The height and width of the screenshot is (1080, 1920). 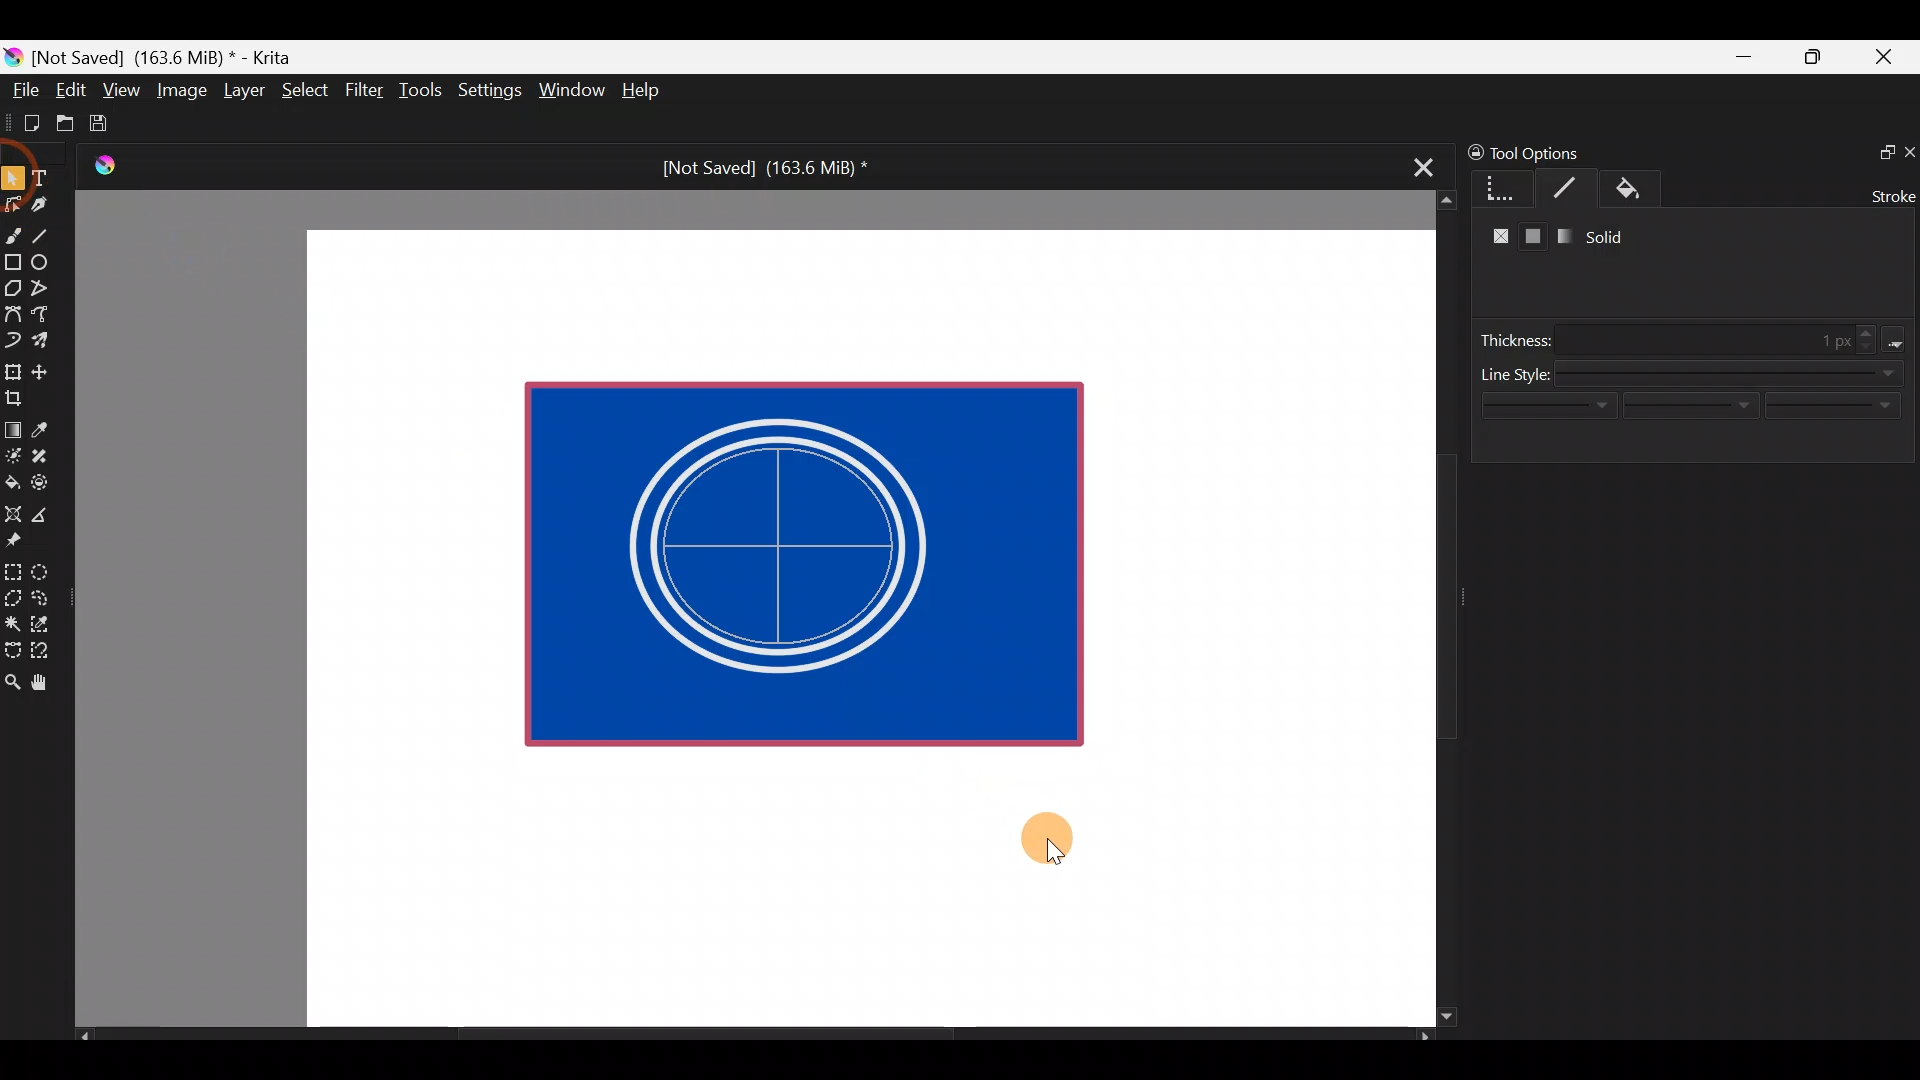 What do you see at coordinates (44, 596) in the screenshot?
I see `Freehand selection tool` at bounding box center [44, 596].